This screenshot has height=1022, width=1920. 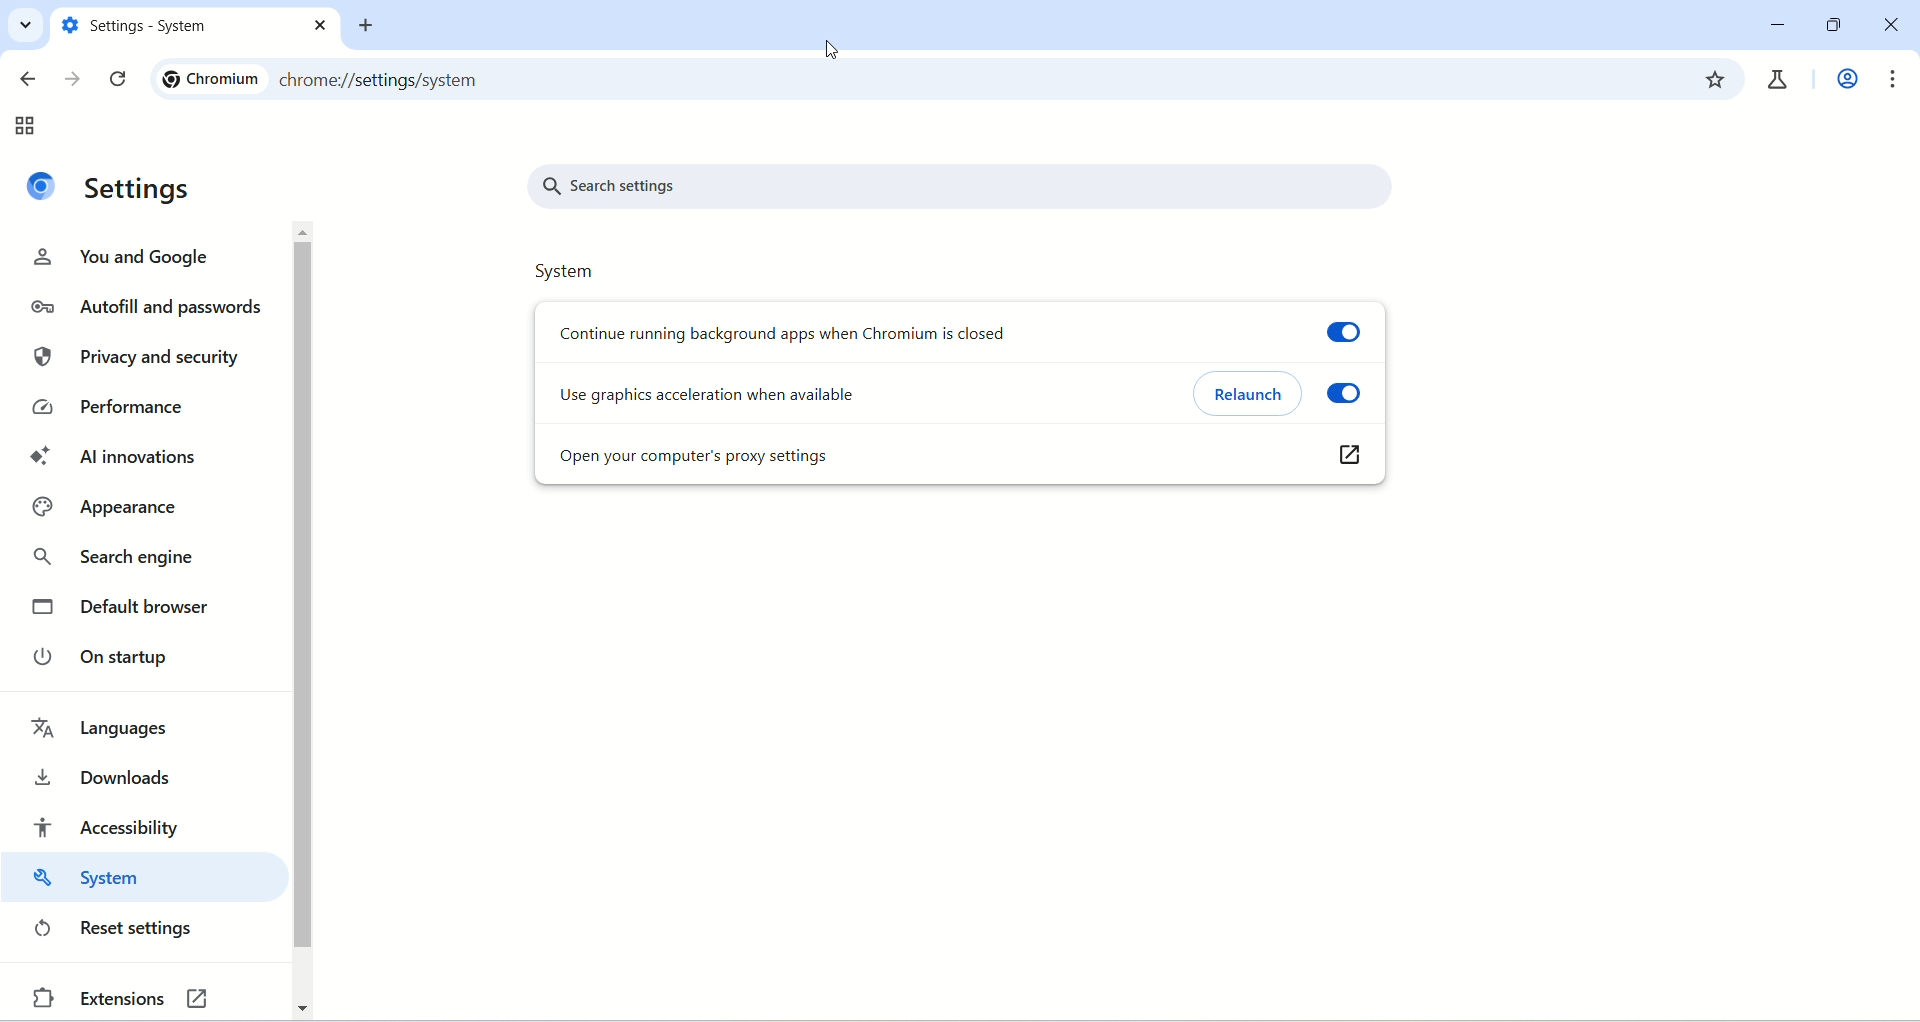 What do you see at coordinates (134, 609) in the screenshot?
I see `default browser` at bounding box center [134, 609].